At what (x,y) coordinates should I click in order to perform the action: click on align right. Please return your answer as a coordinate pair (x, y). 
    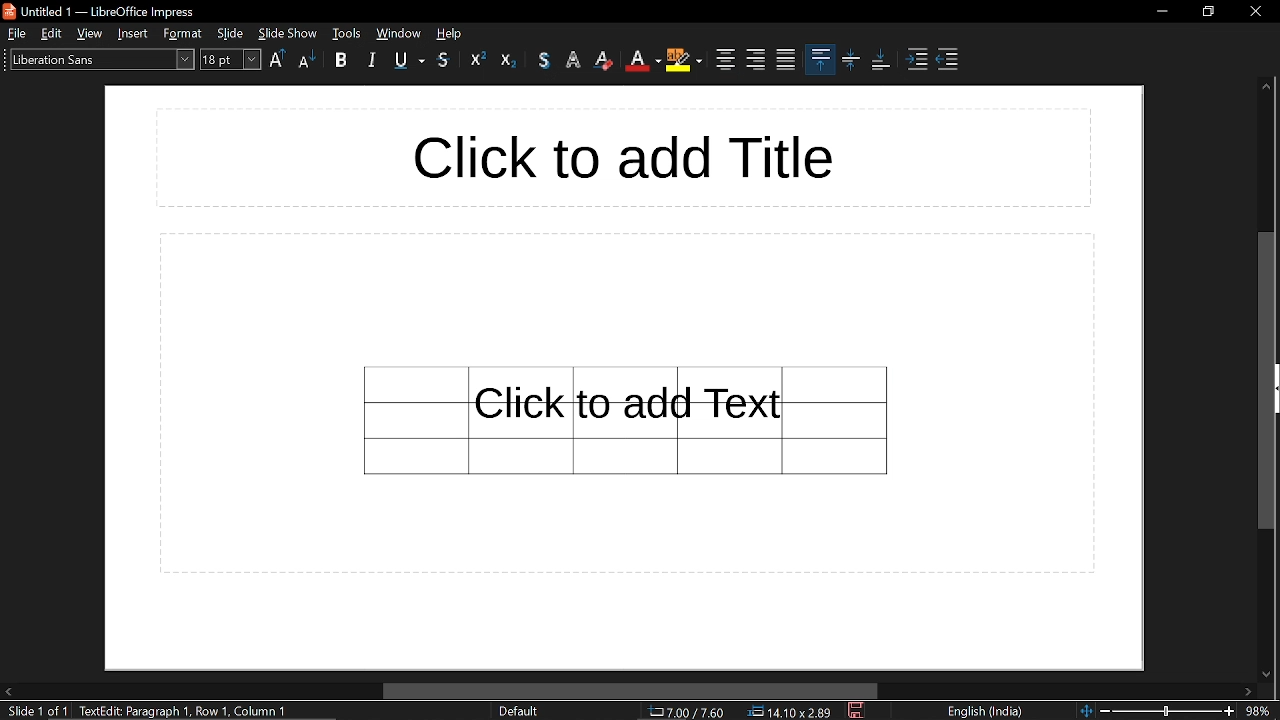
    Looking at the image, I should click on (756, 59).